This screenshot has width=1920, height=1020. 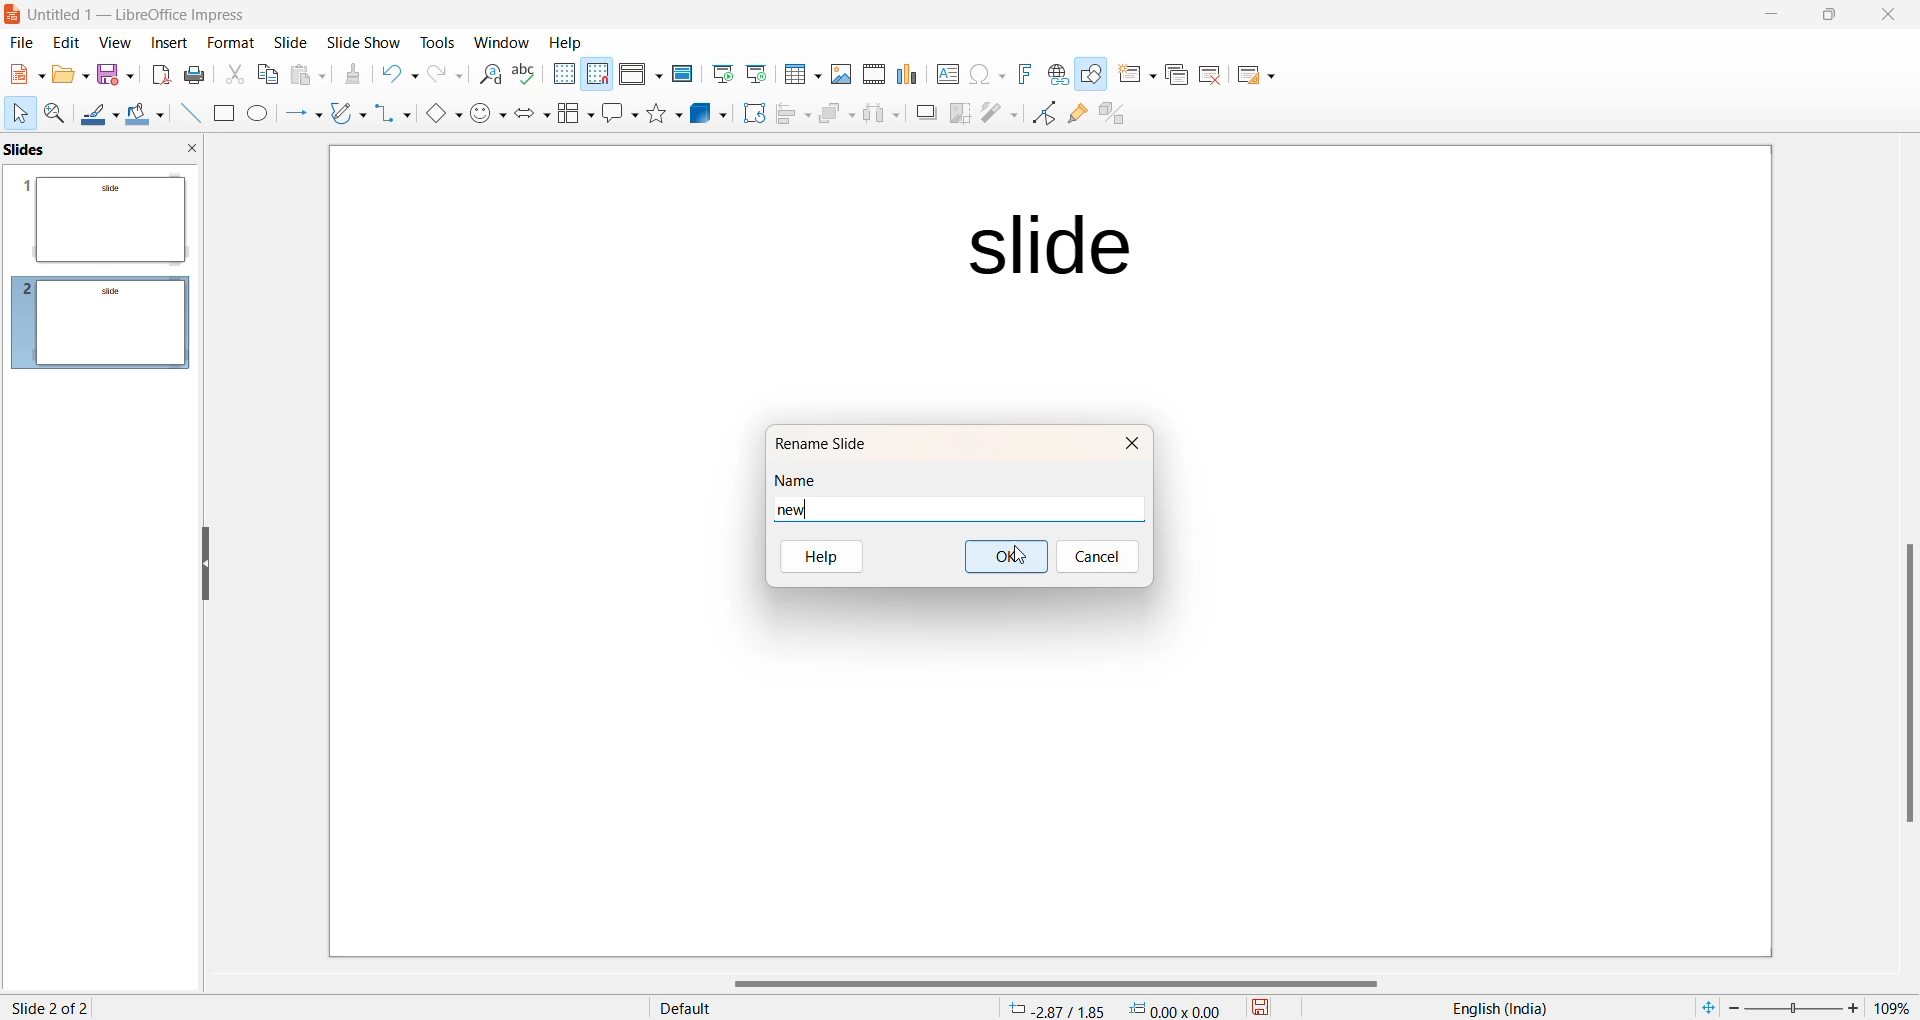 I want to click on dimension 0.00*0.00, so click(x=1180, y=1009).